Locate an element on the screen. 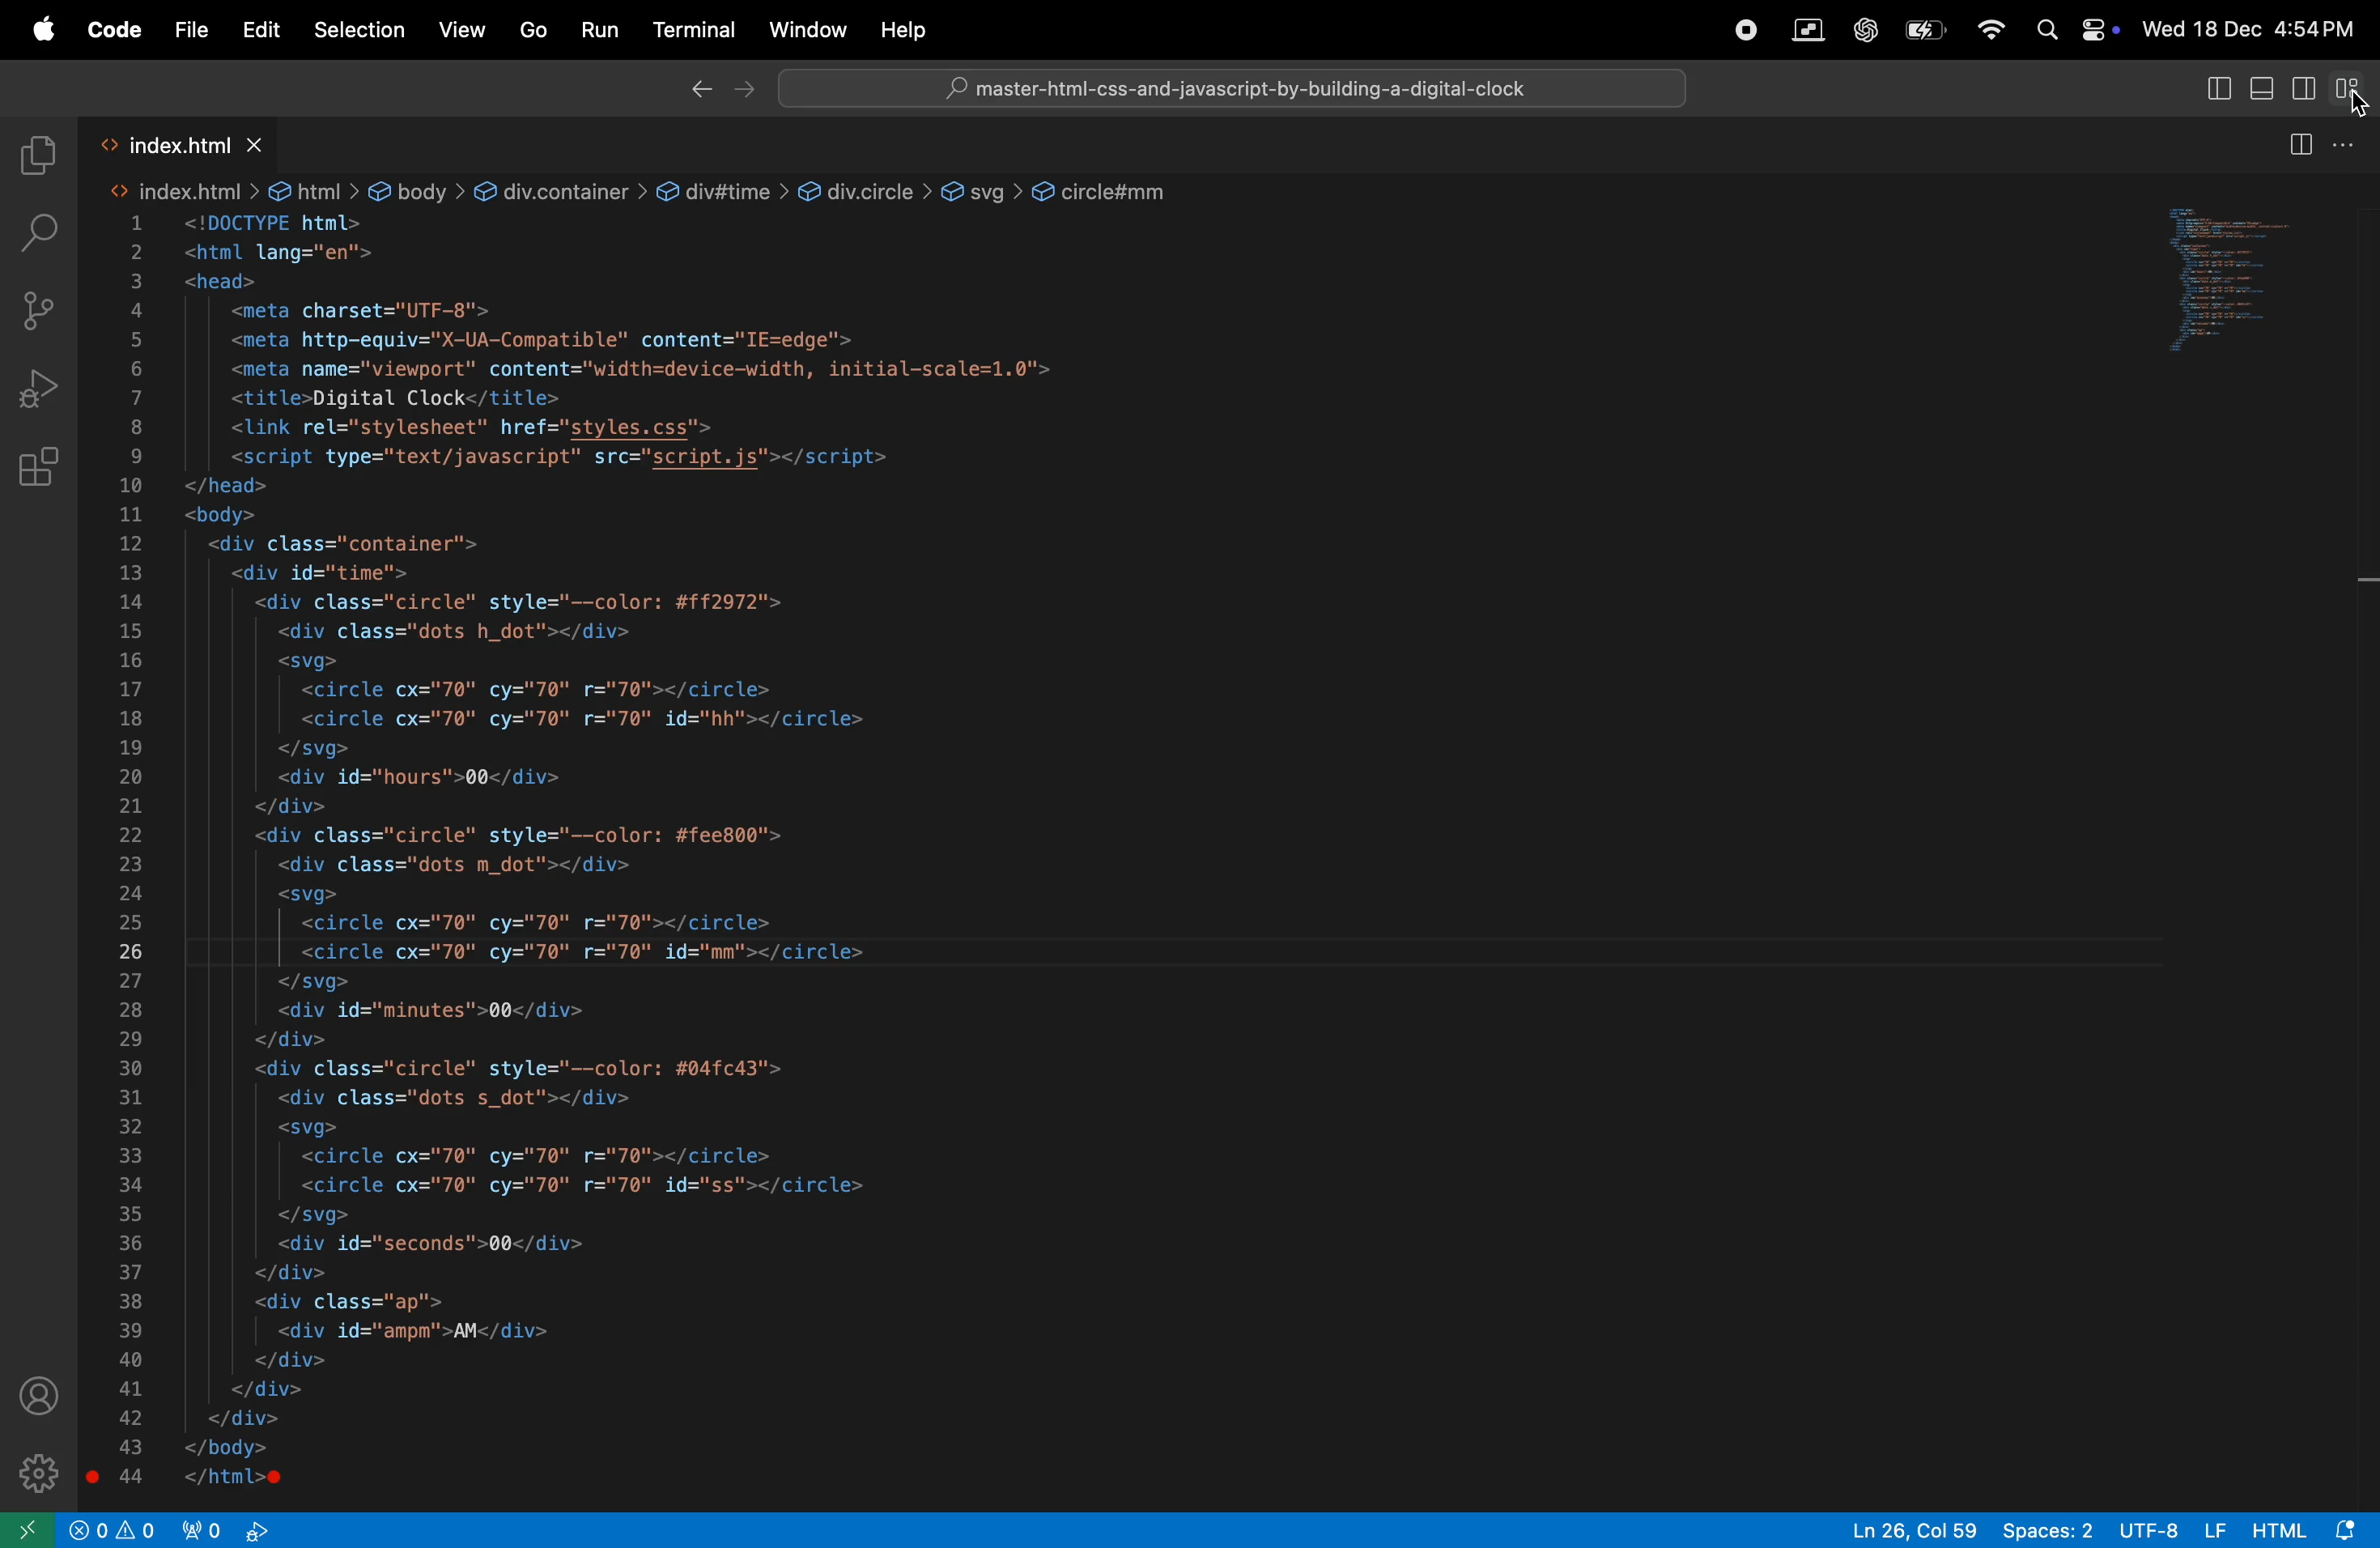 The image size is (2380, 1548). Wed 18 Dec 4:54PM is located at coordinates (2251, 28).